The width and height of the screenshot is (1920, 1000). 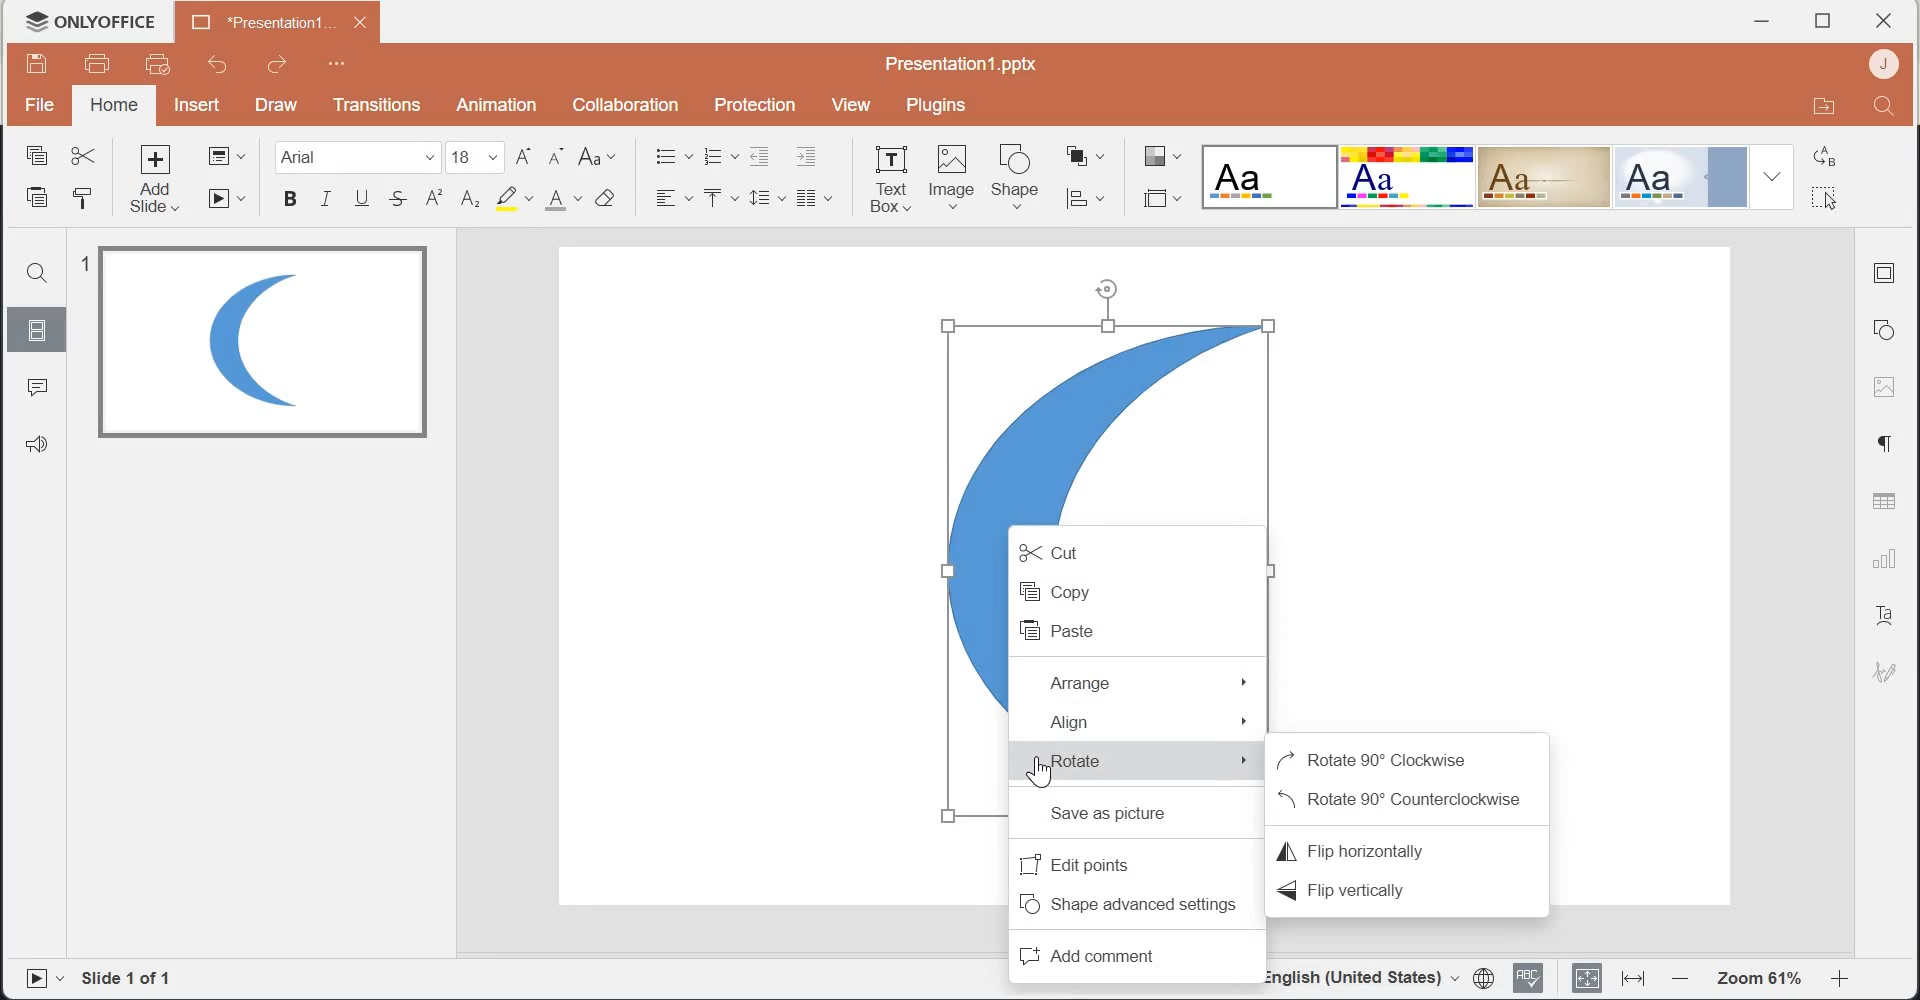 What do you see at coordinates (1147, 681) in the screenshot?
I see `Arrange` at bounding box center [1147, 681].